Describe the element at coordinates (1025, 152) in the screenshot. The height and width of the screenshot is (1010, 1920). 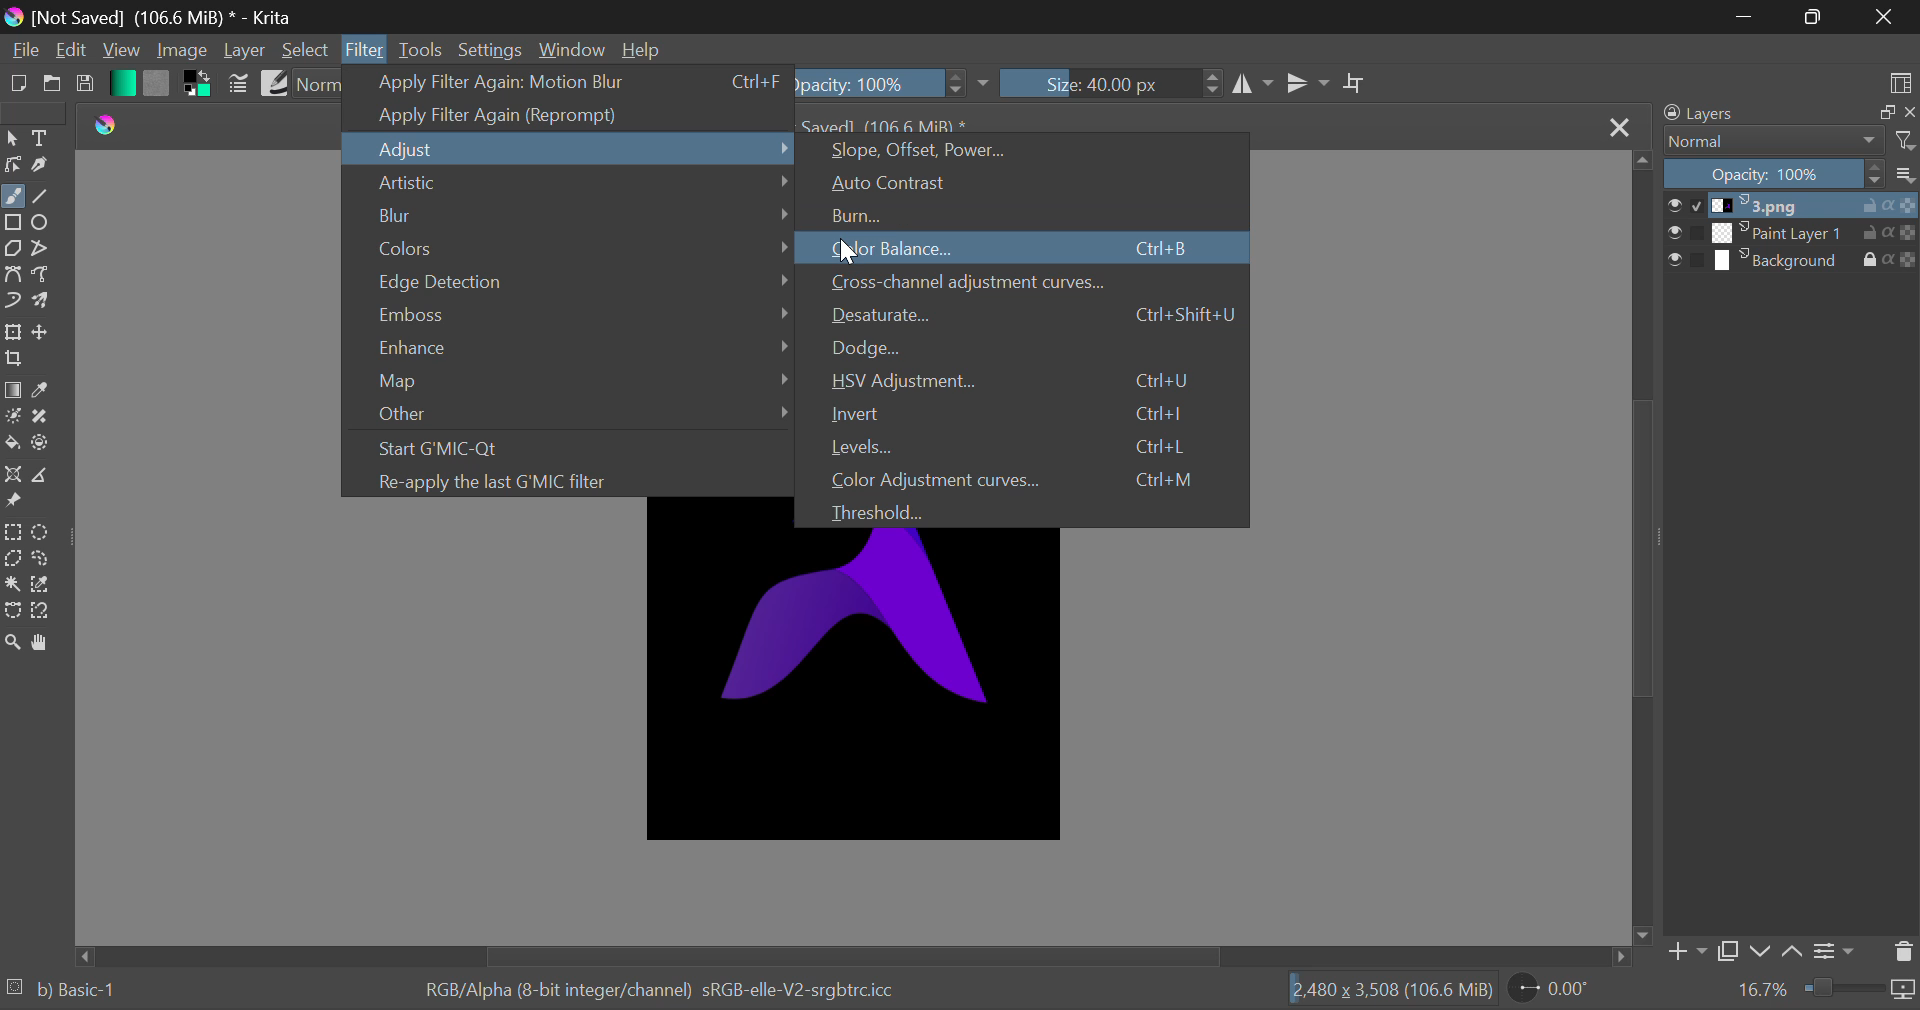
I see `Slope, Offset, Power` at that location.